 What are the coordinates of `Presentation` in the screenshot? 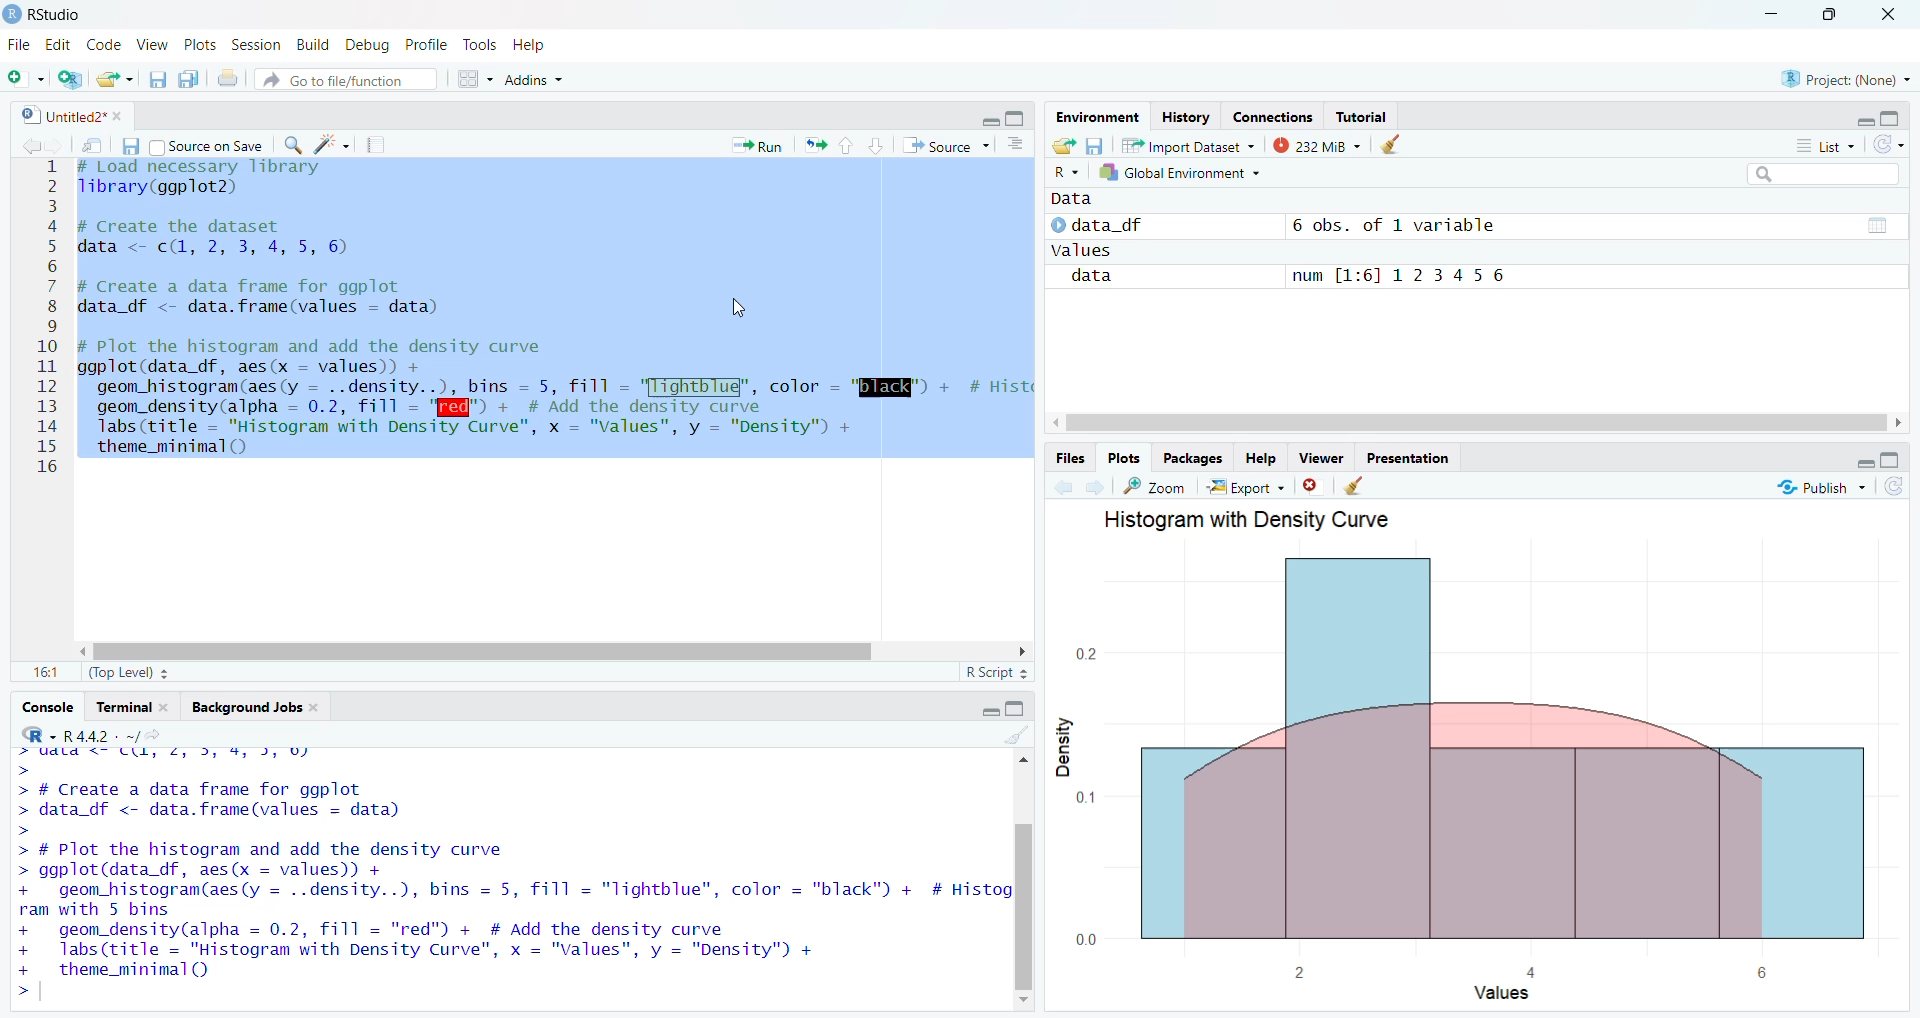 It's located at (1410, 457).